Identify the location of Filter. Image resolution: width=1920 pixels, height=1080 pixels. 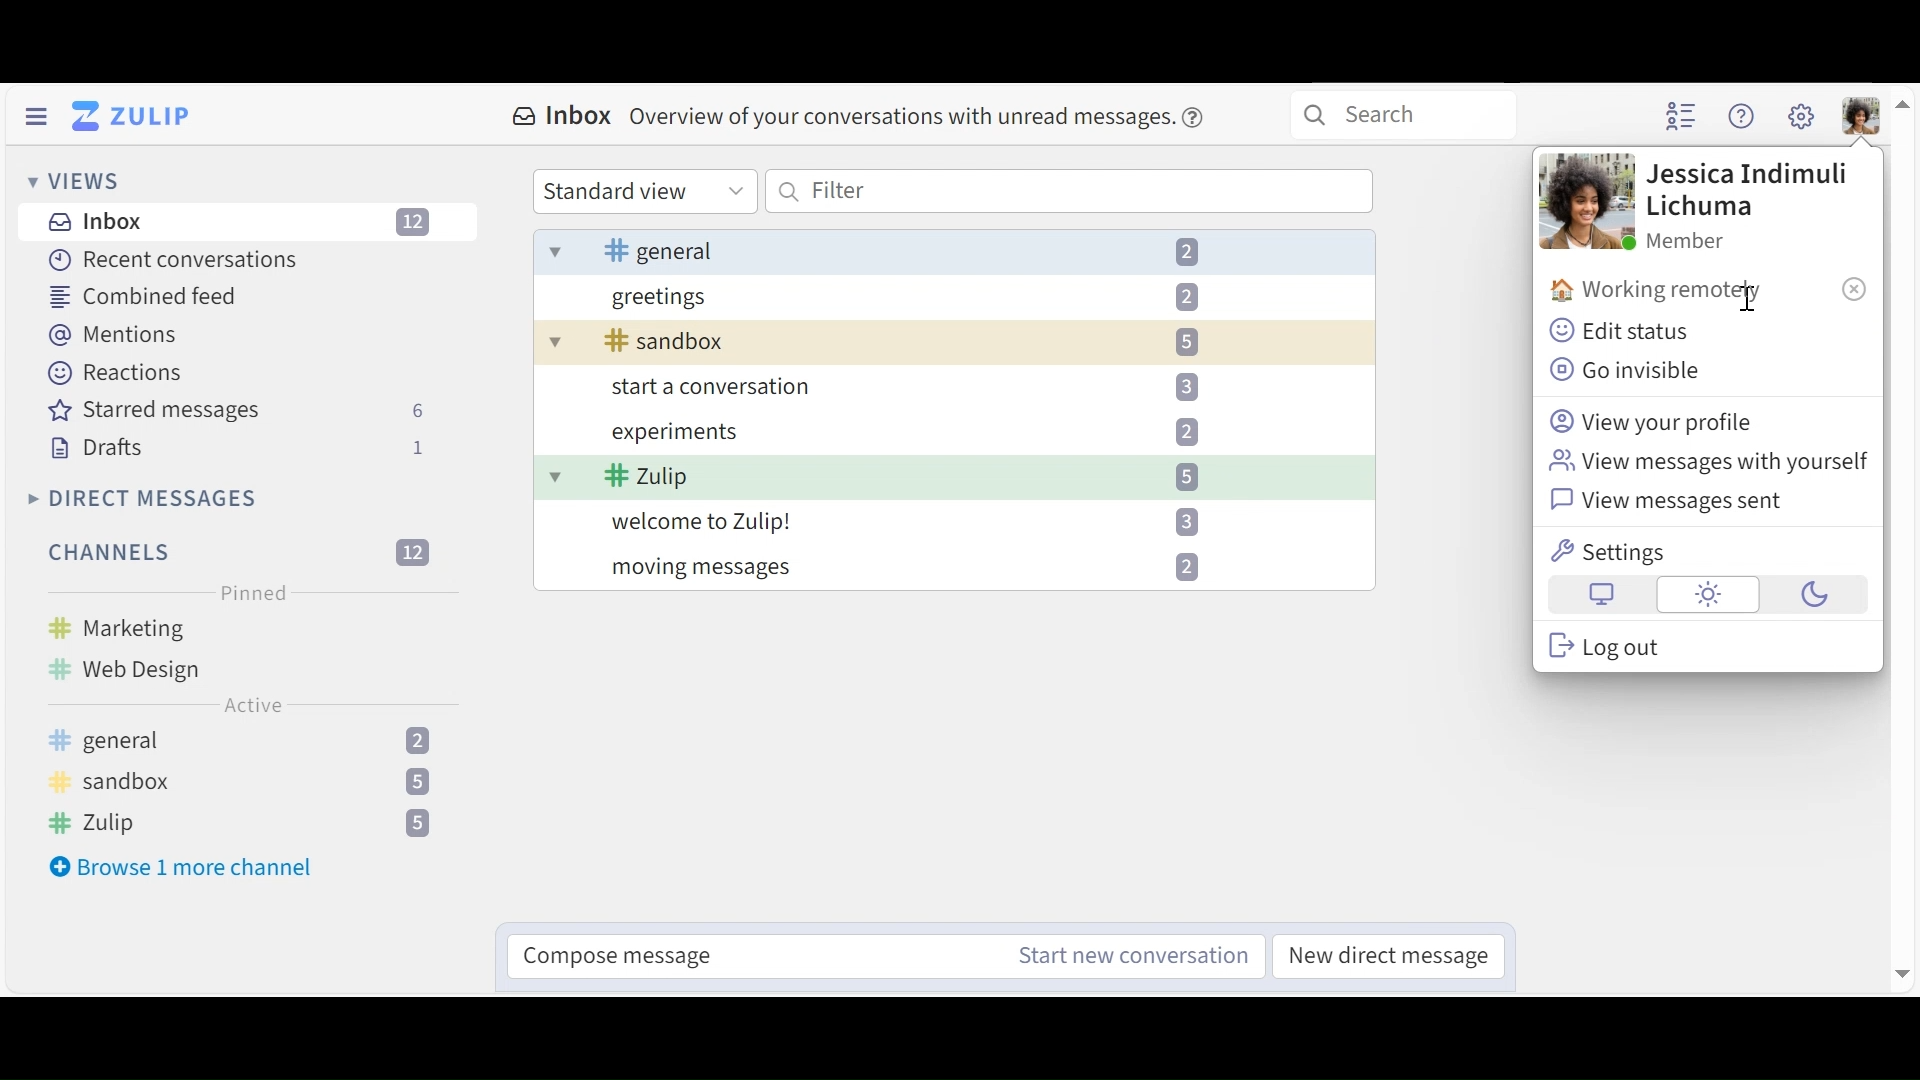
(1069, 192).